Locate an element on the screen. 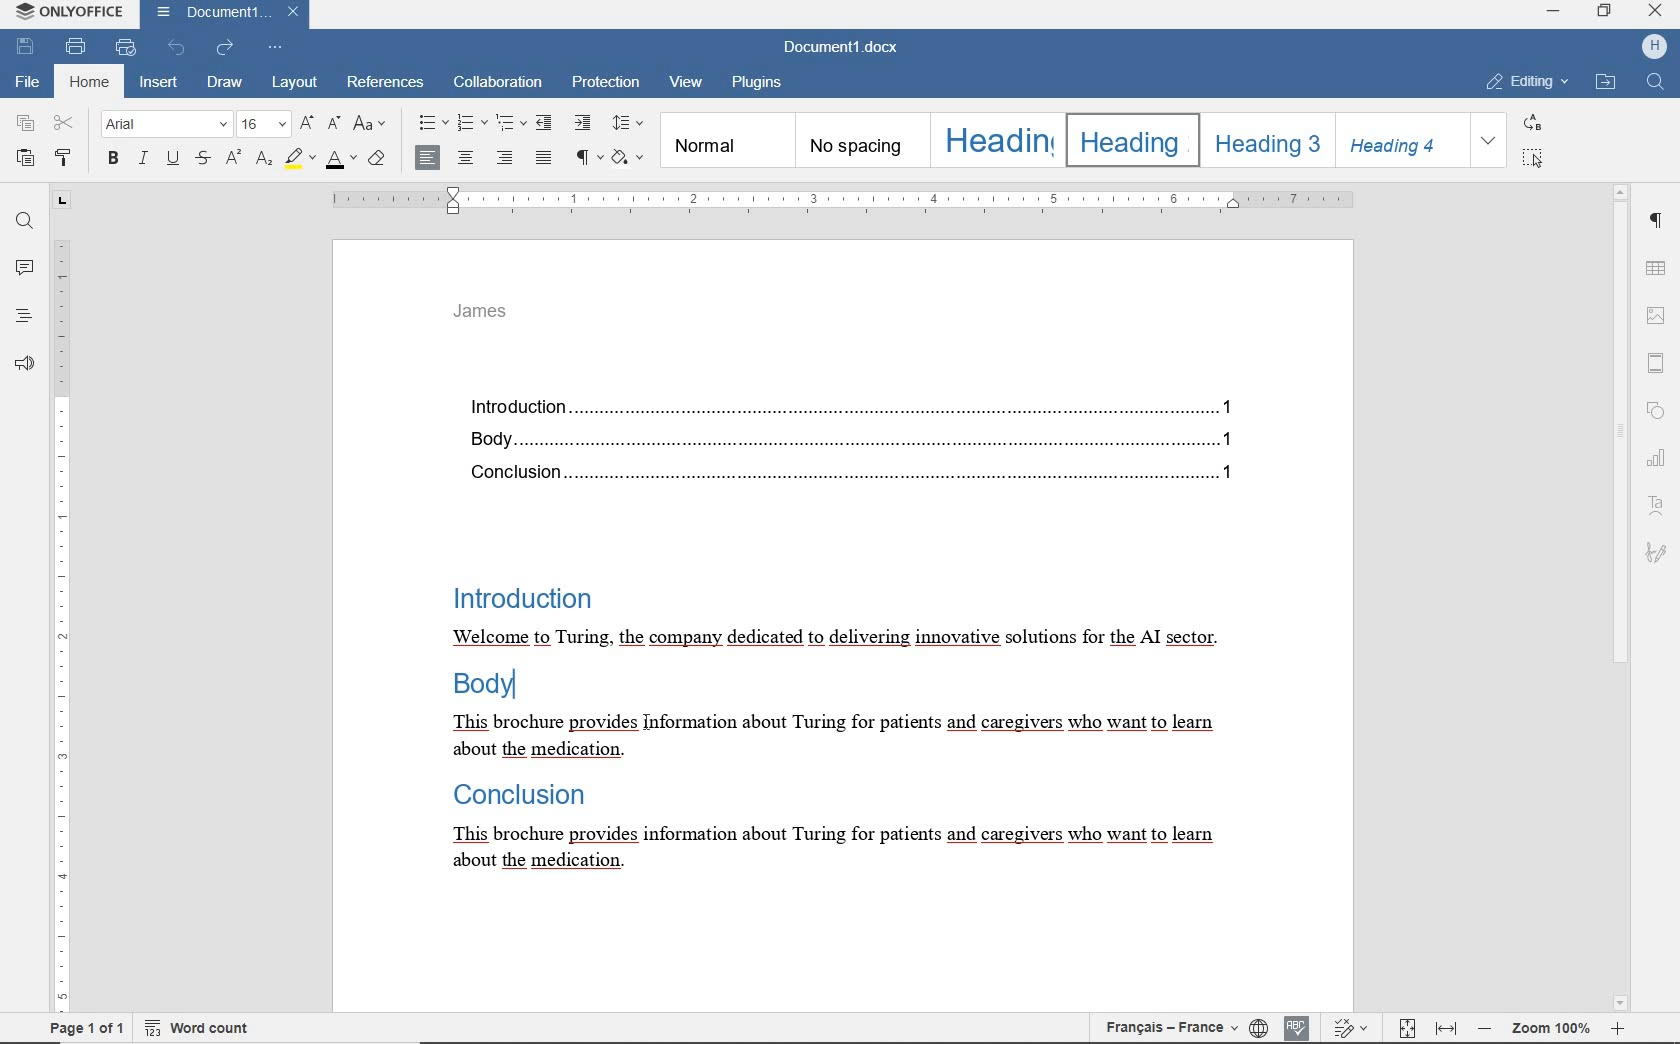 Image resolution: width=1680 pixels, height=1044 pixels. HEADING 2 is located at coordinates (1130, 139).